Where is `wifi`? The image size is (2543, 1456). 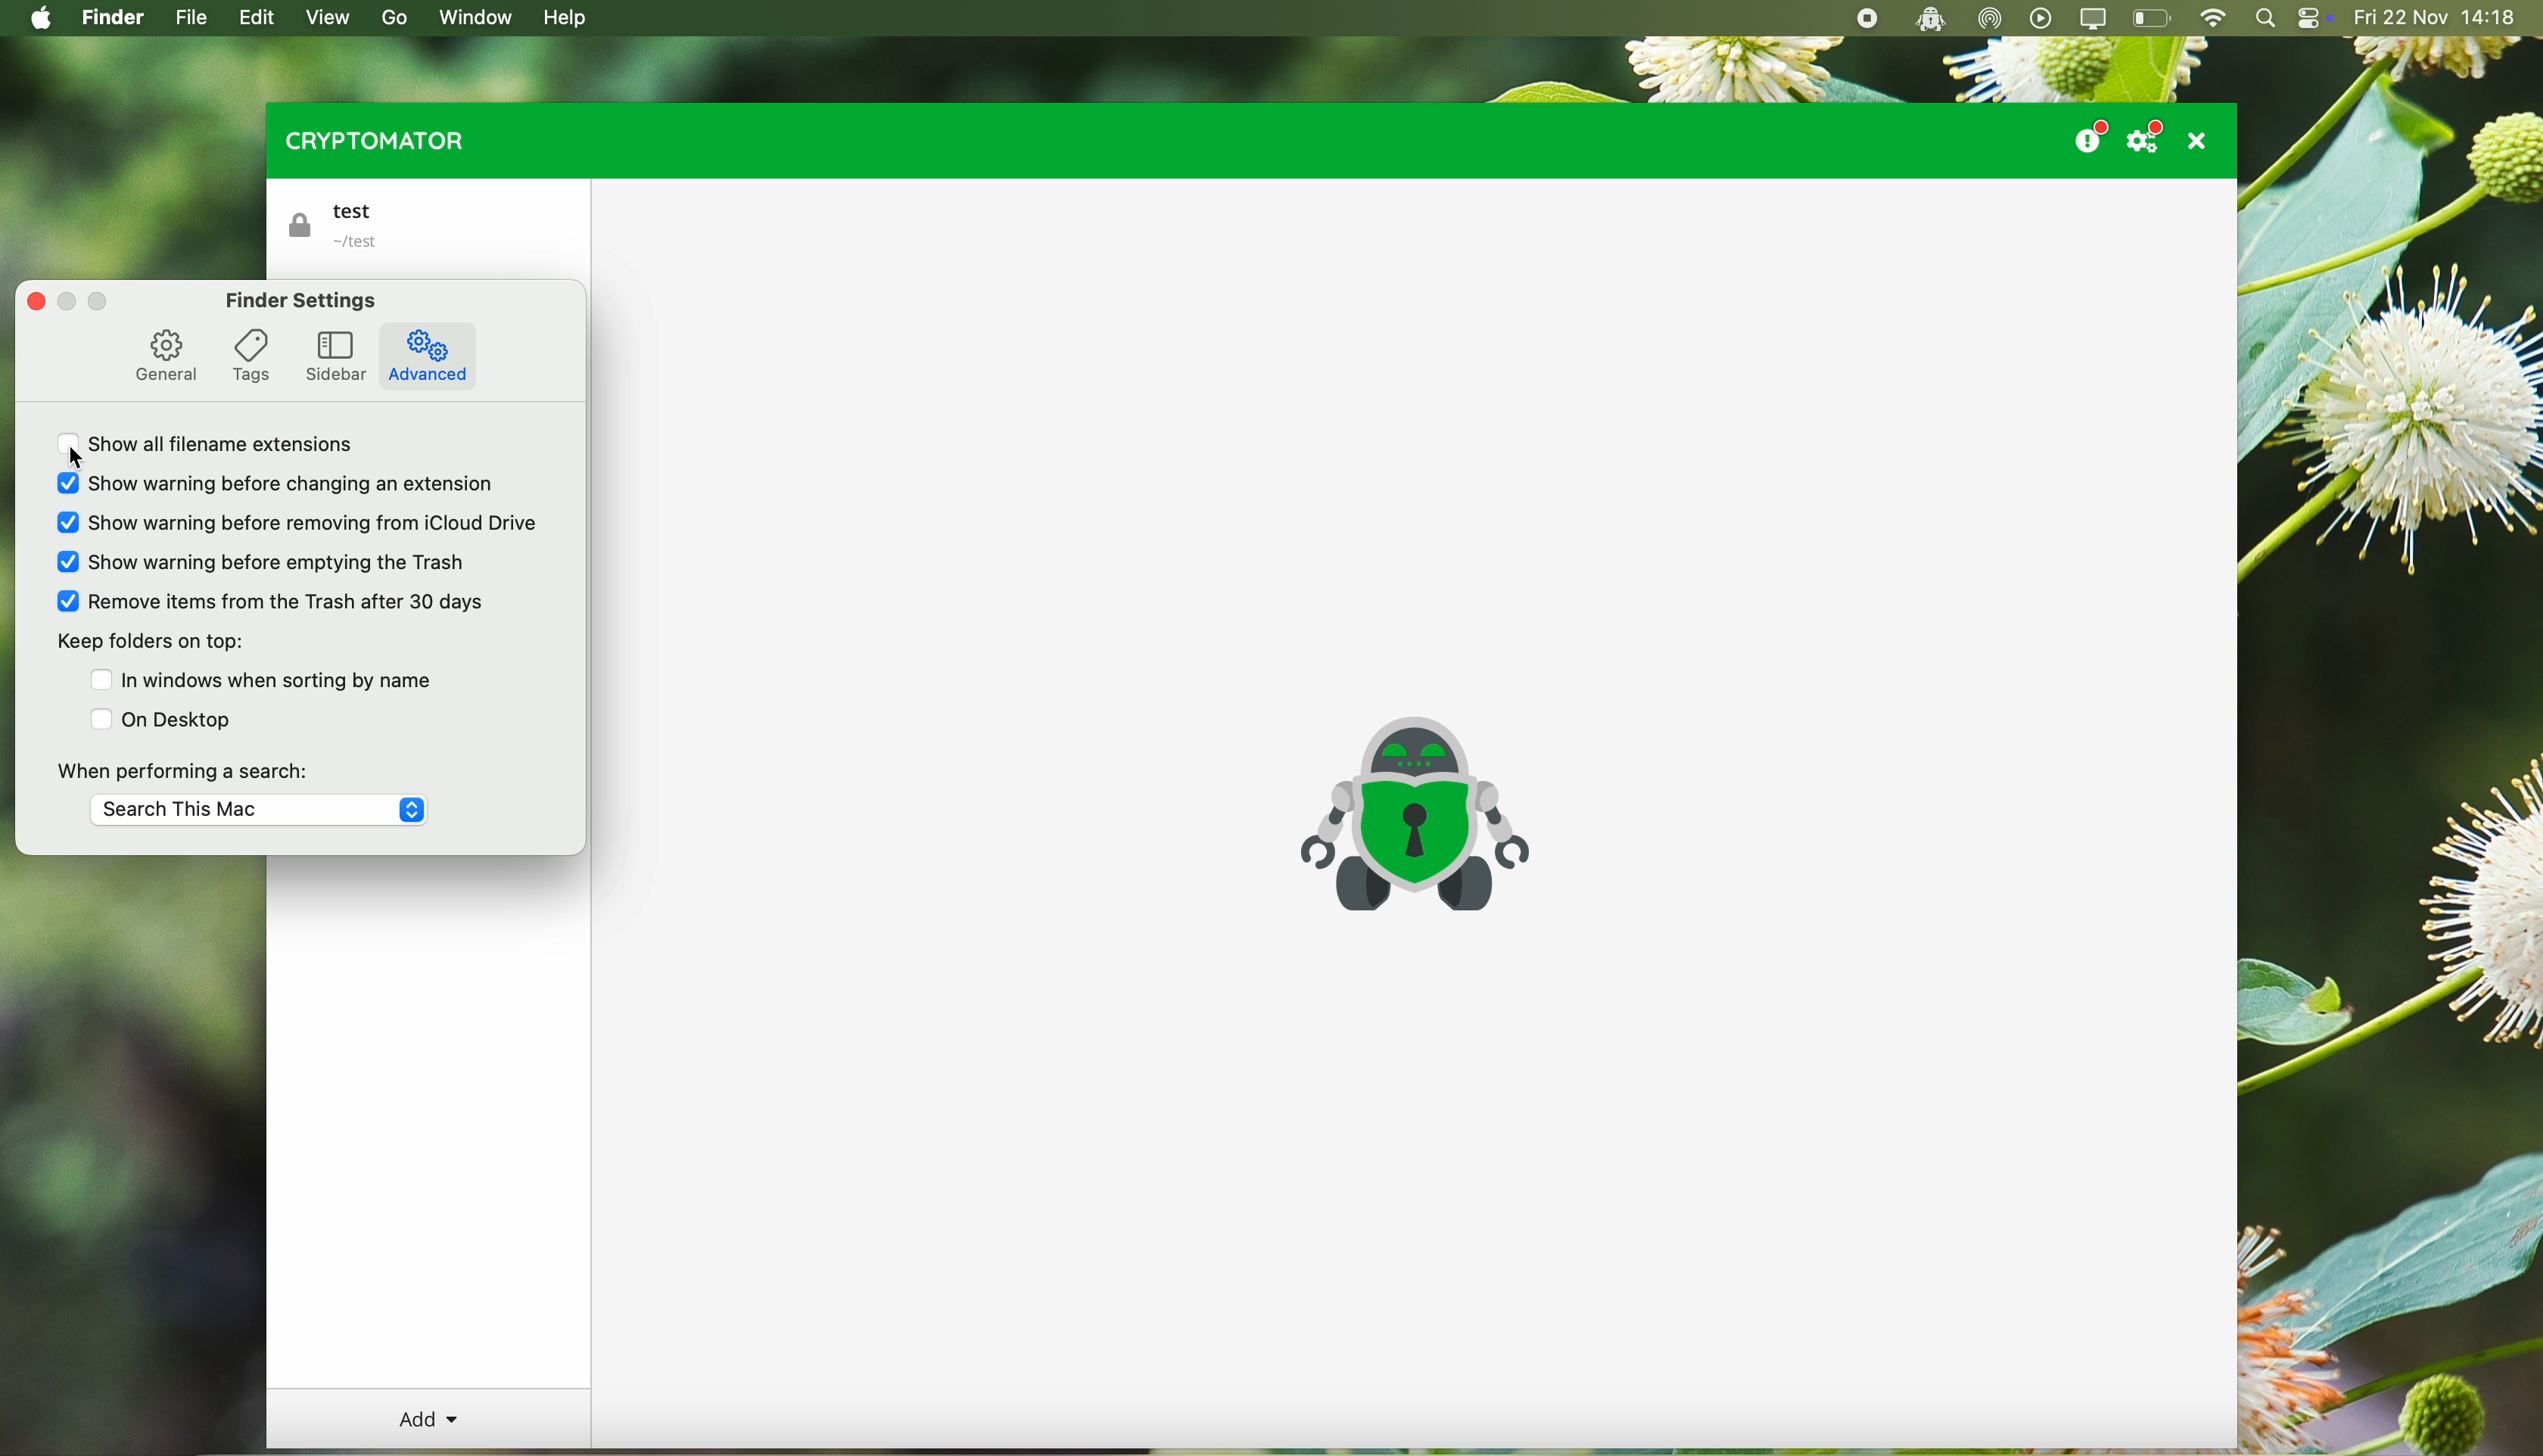
wifi is located at coordinates (2212, 19).